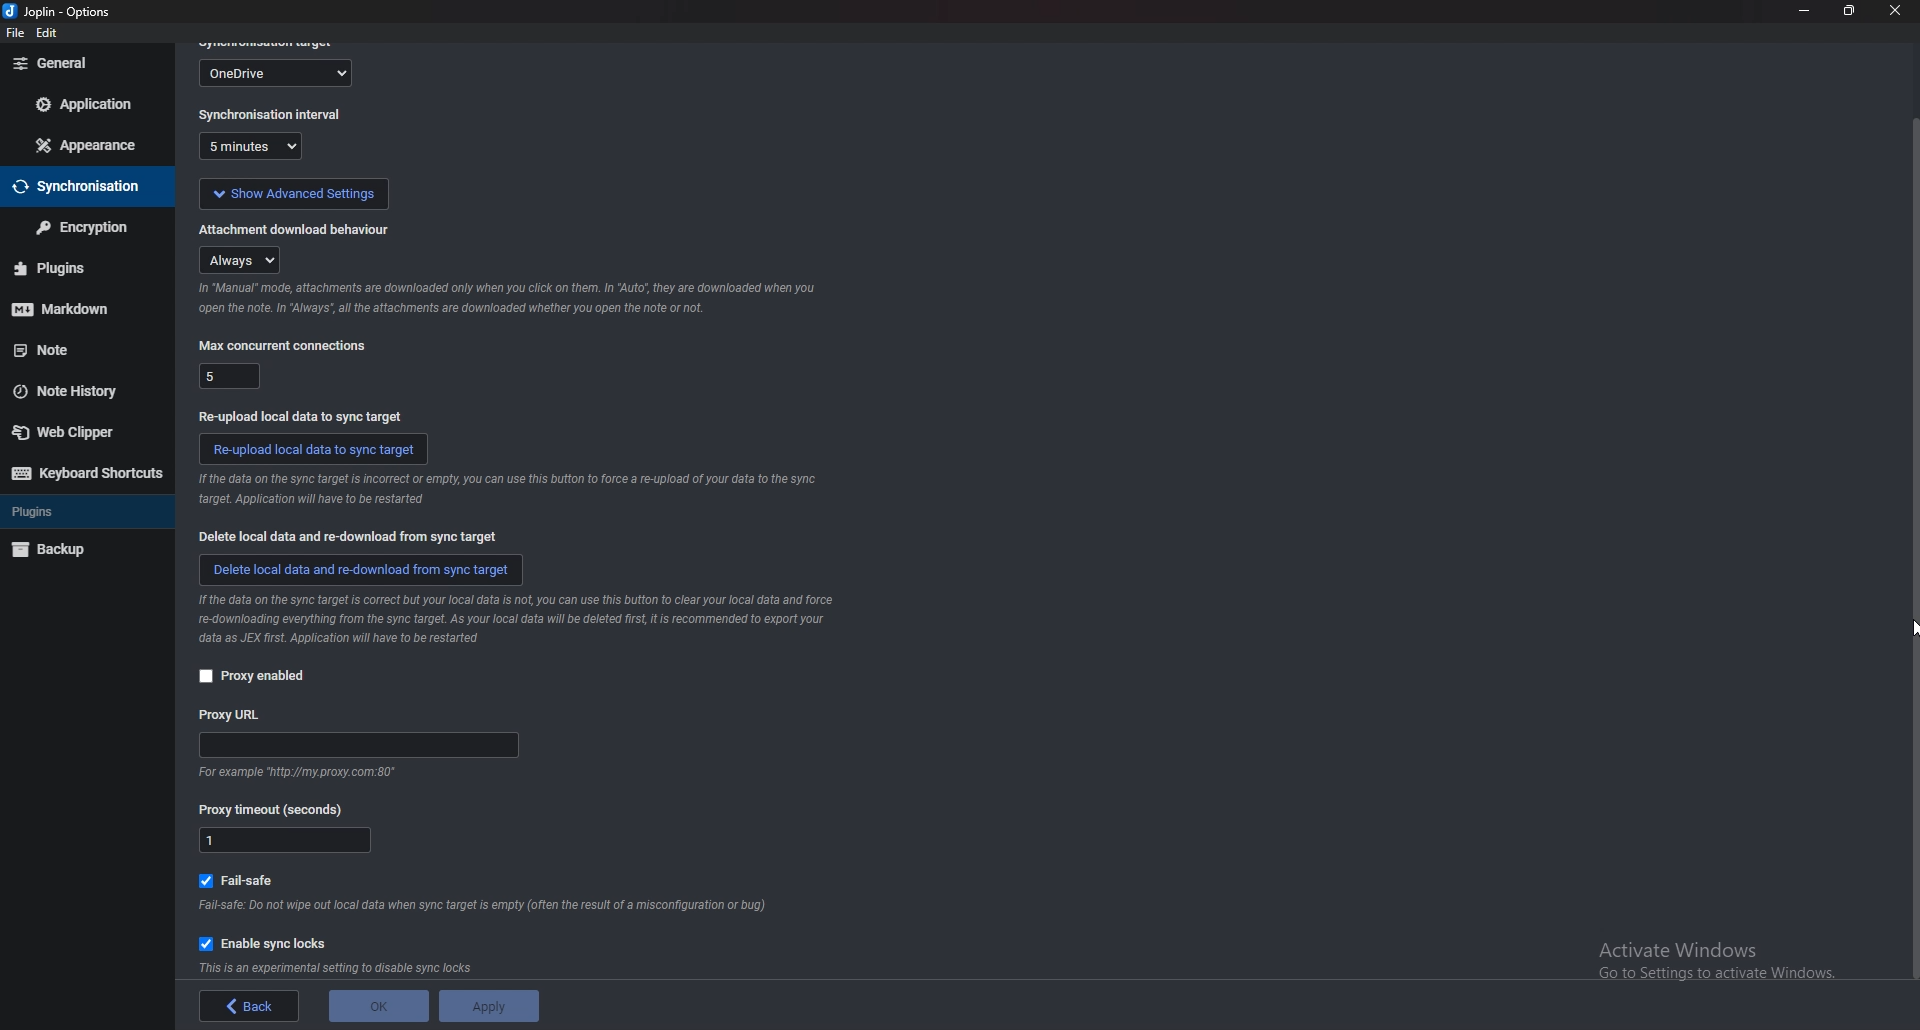 This screenshot has width=1920, height=1030. What do you see at coordinates (86, 474) in the screenshot?
I see `keyboard shortcuts` at bounding box center [86, 474].